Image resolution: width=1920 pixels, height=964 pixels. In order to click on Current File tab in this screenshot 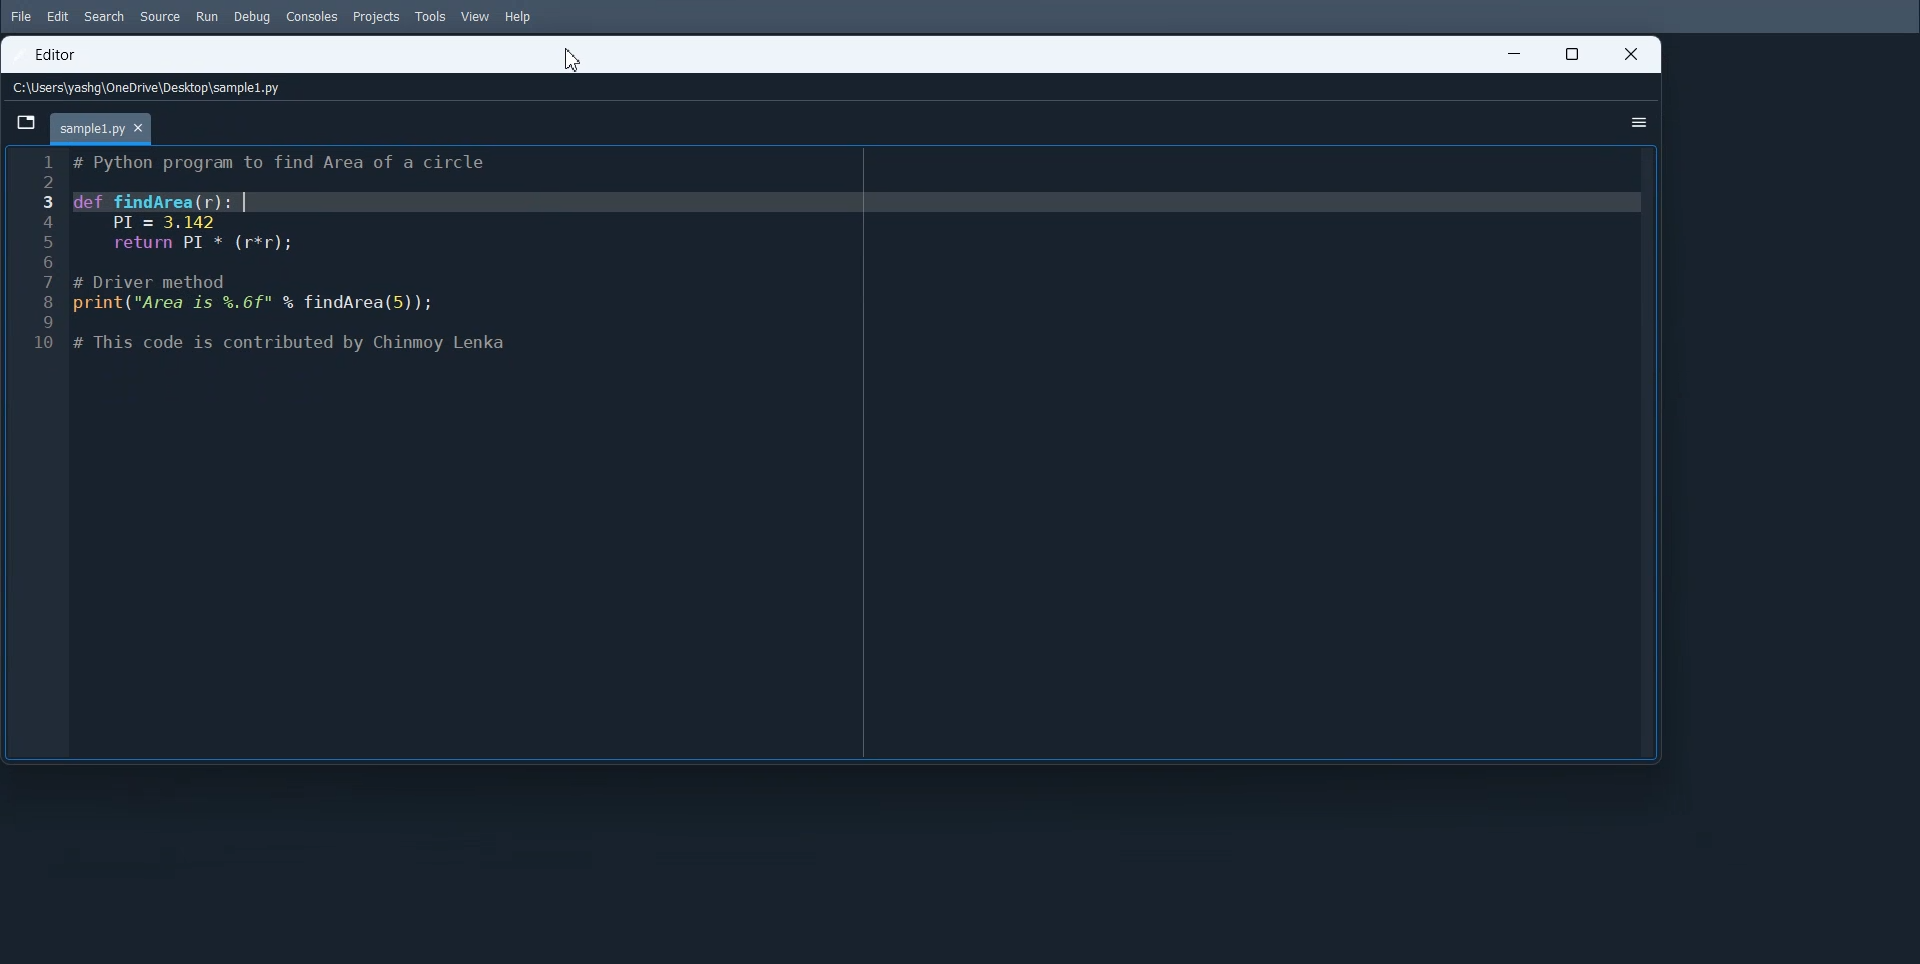, I will do `click(104, 127)`.